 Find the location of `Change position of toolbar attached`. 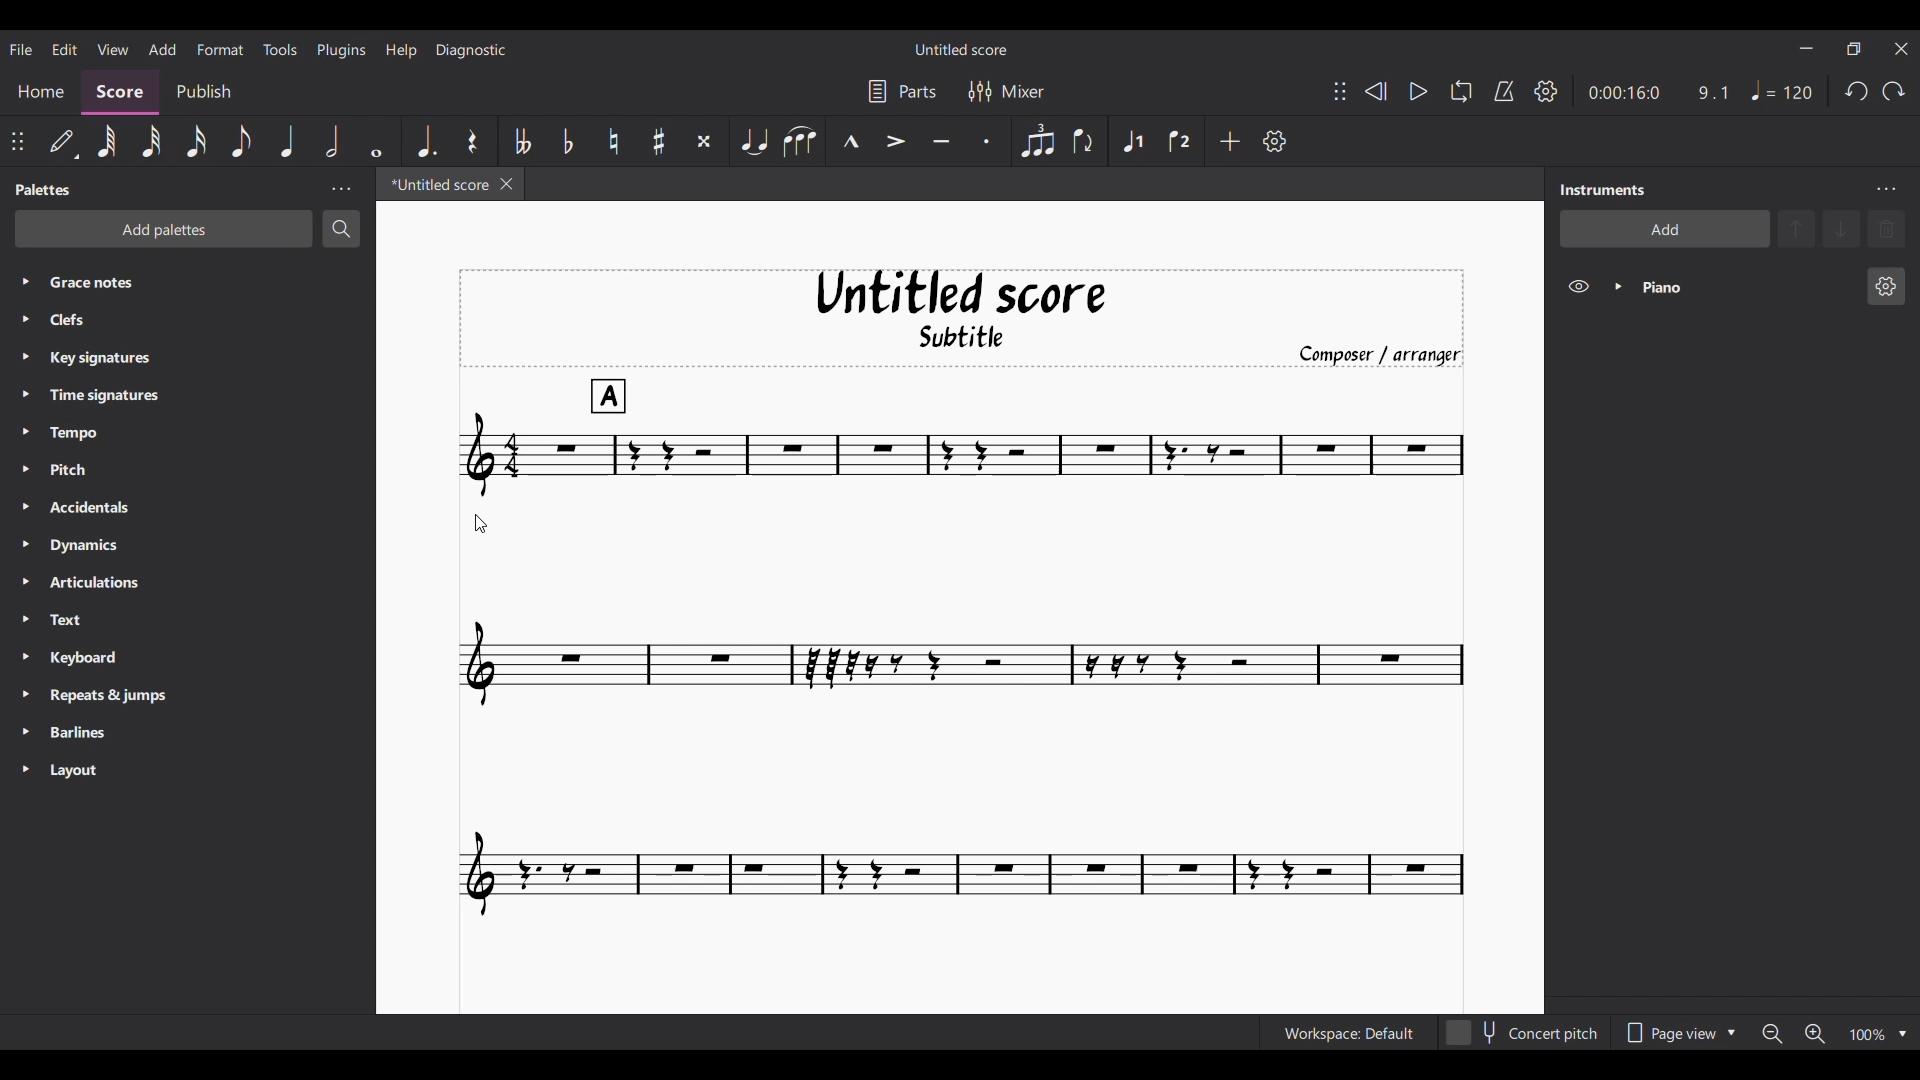

Change position of toolbar attached is located at coordinates (16, 140).